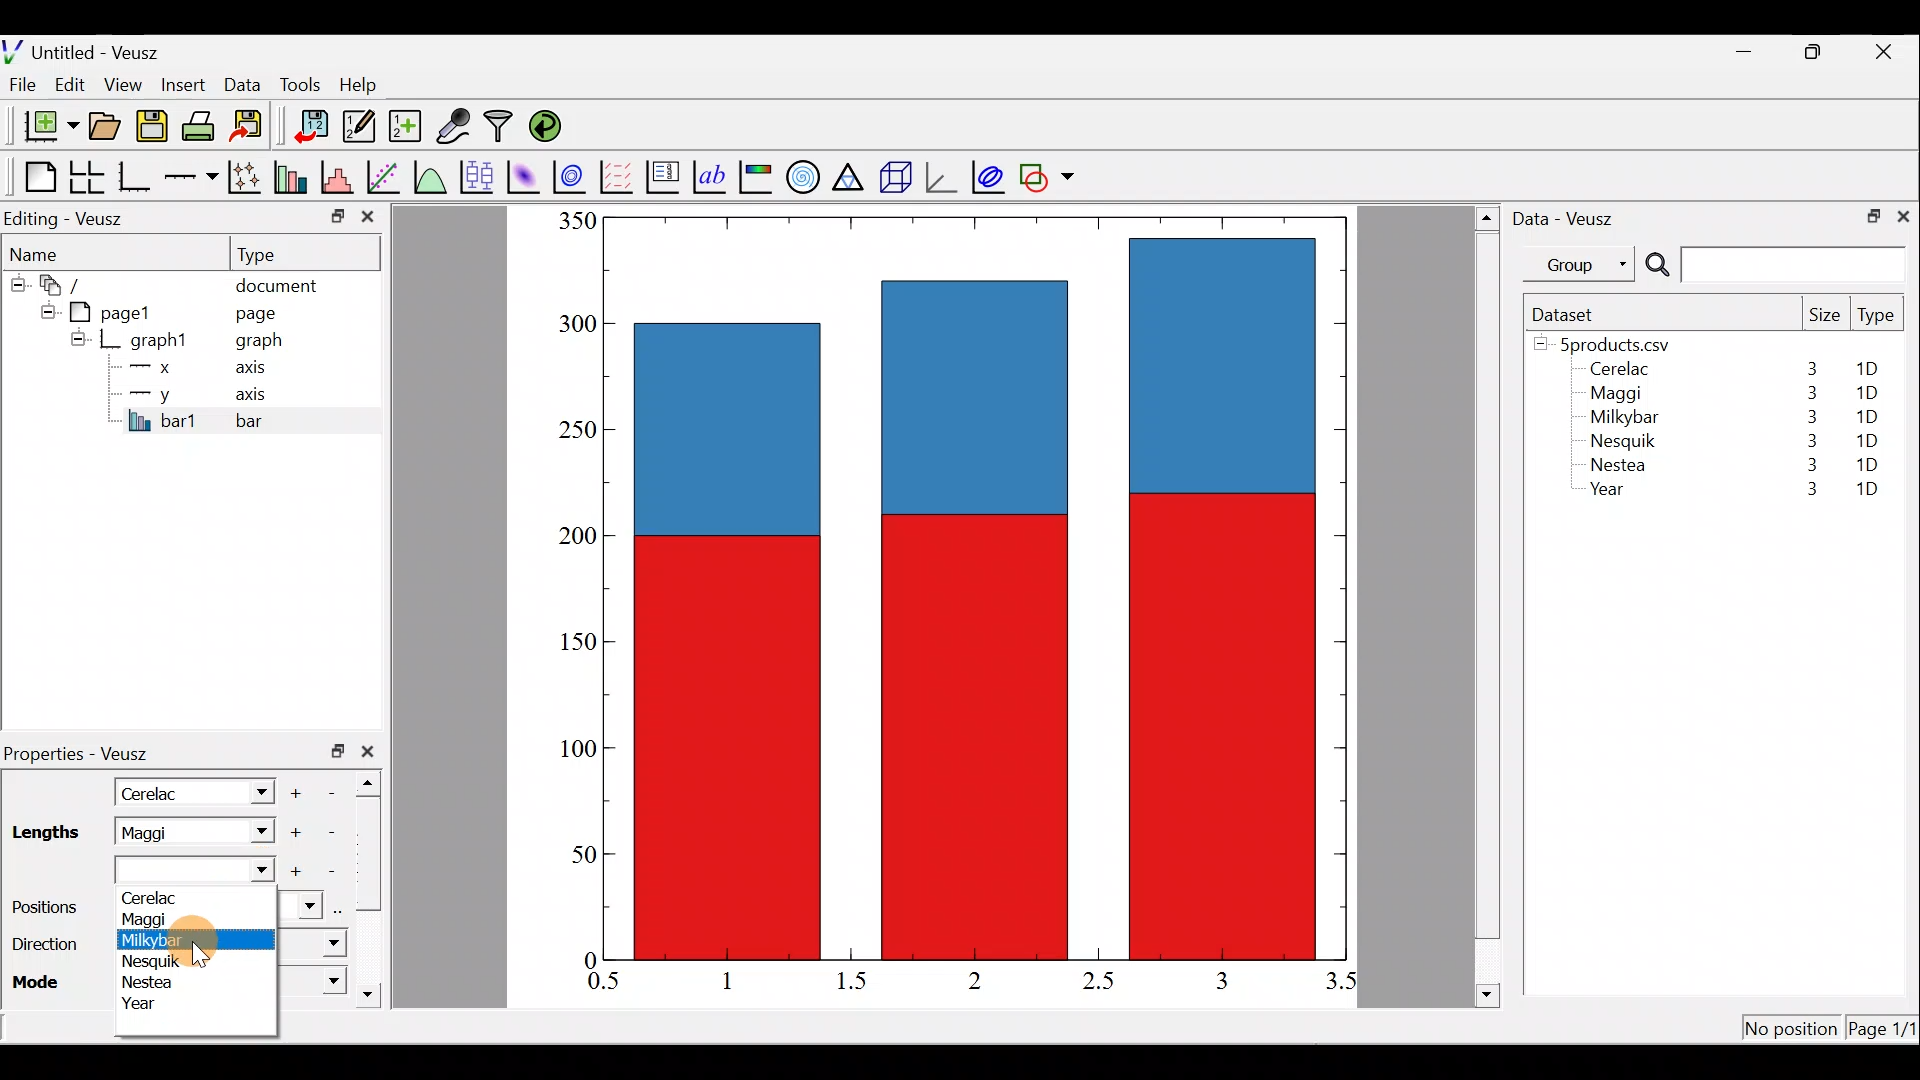  Describe the element at coordinates (990, 175) in the screenshot. I see `plot covariance ellipses` at that location.